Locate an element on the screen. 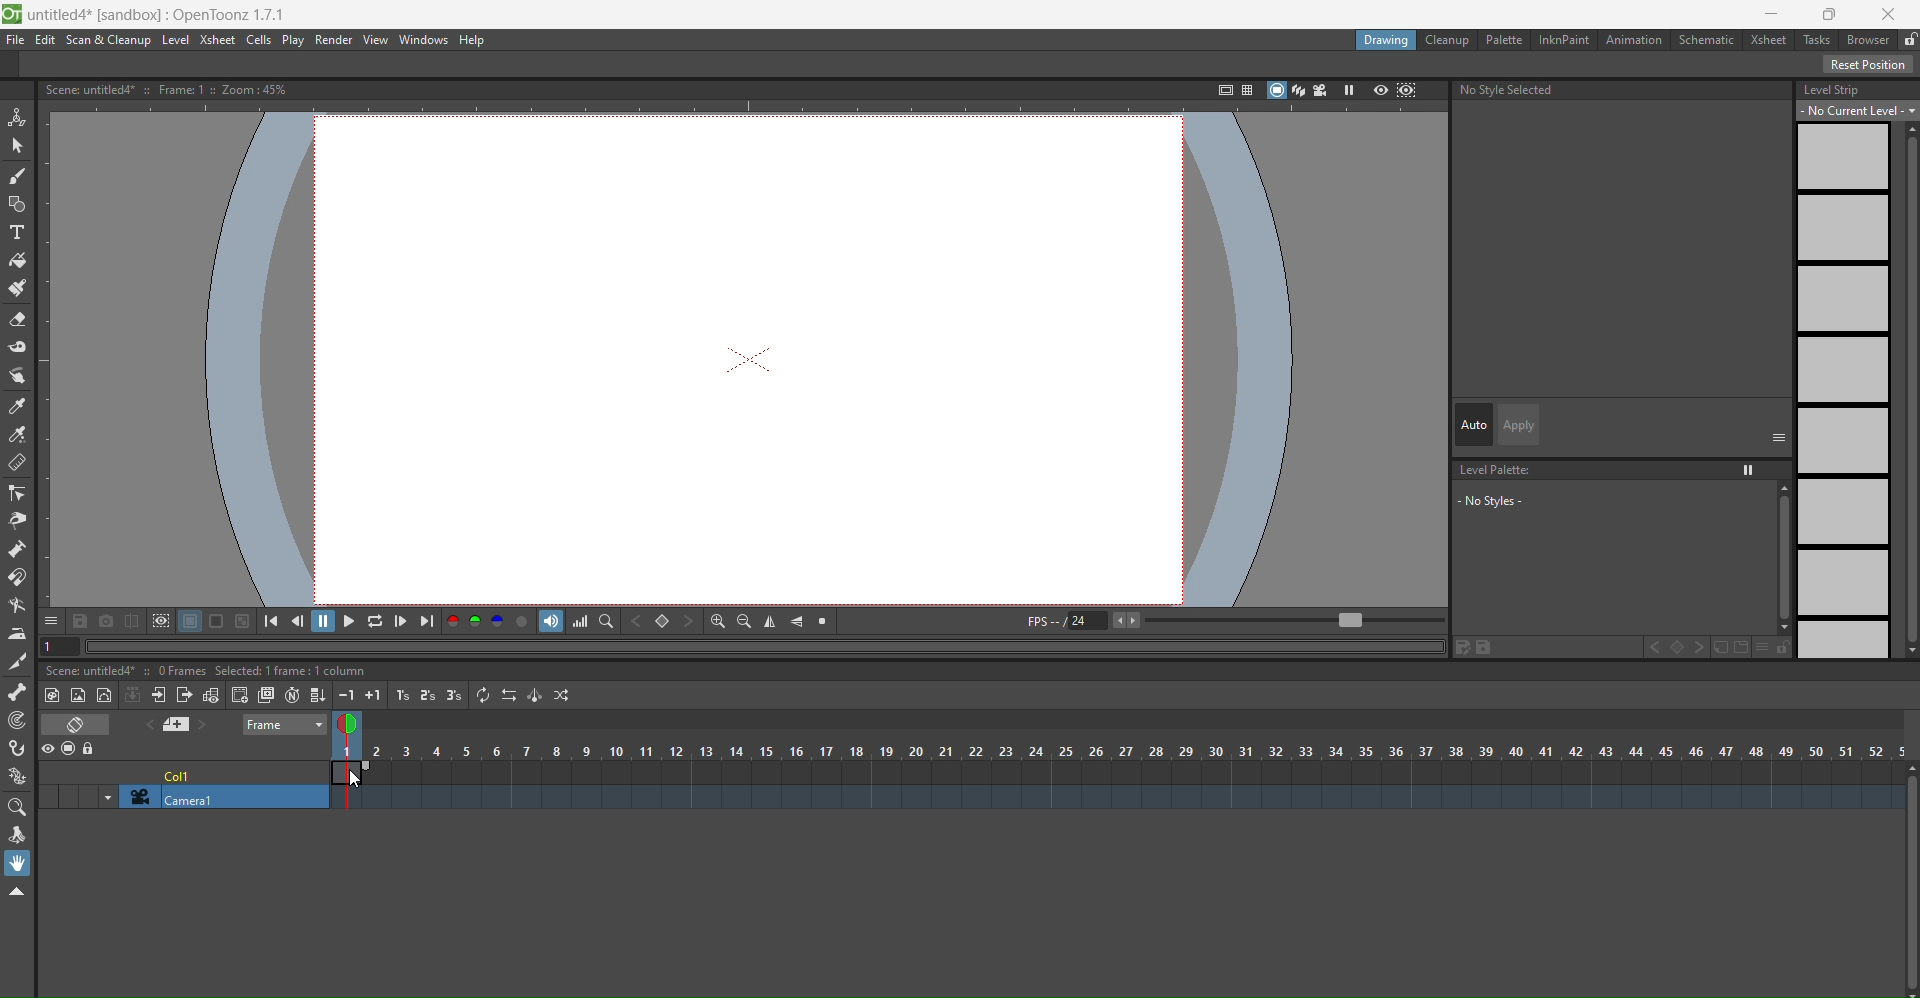 This screenshot has height=998, width=1920. RGB channel is located at coordinates (475, 621).